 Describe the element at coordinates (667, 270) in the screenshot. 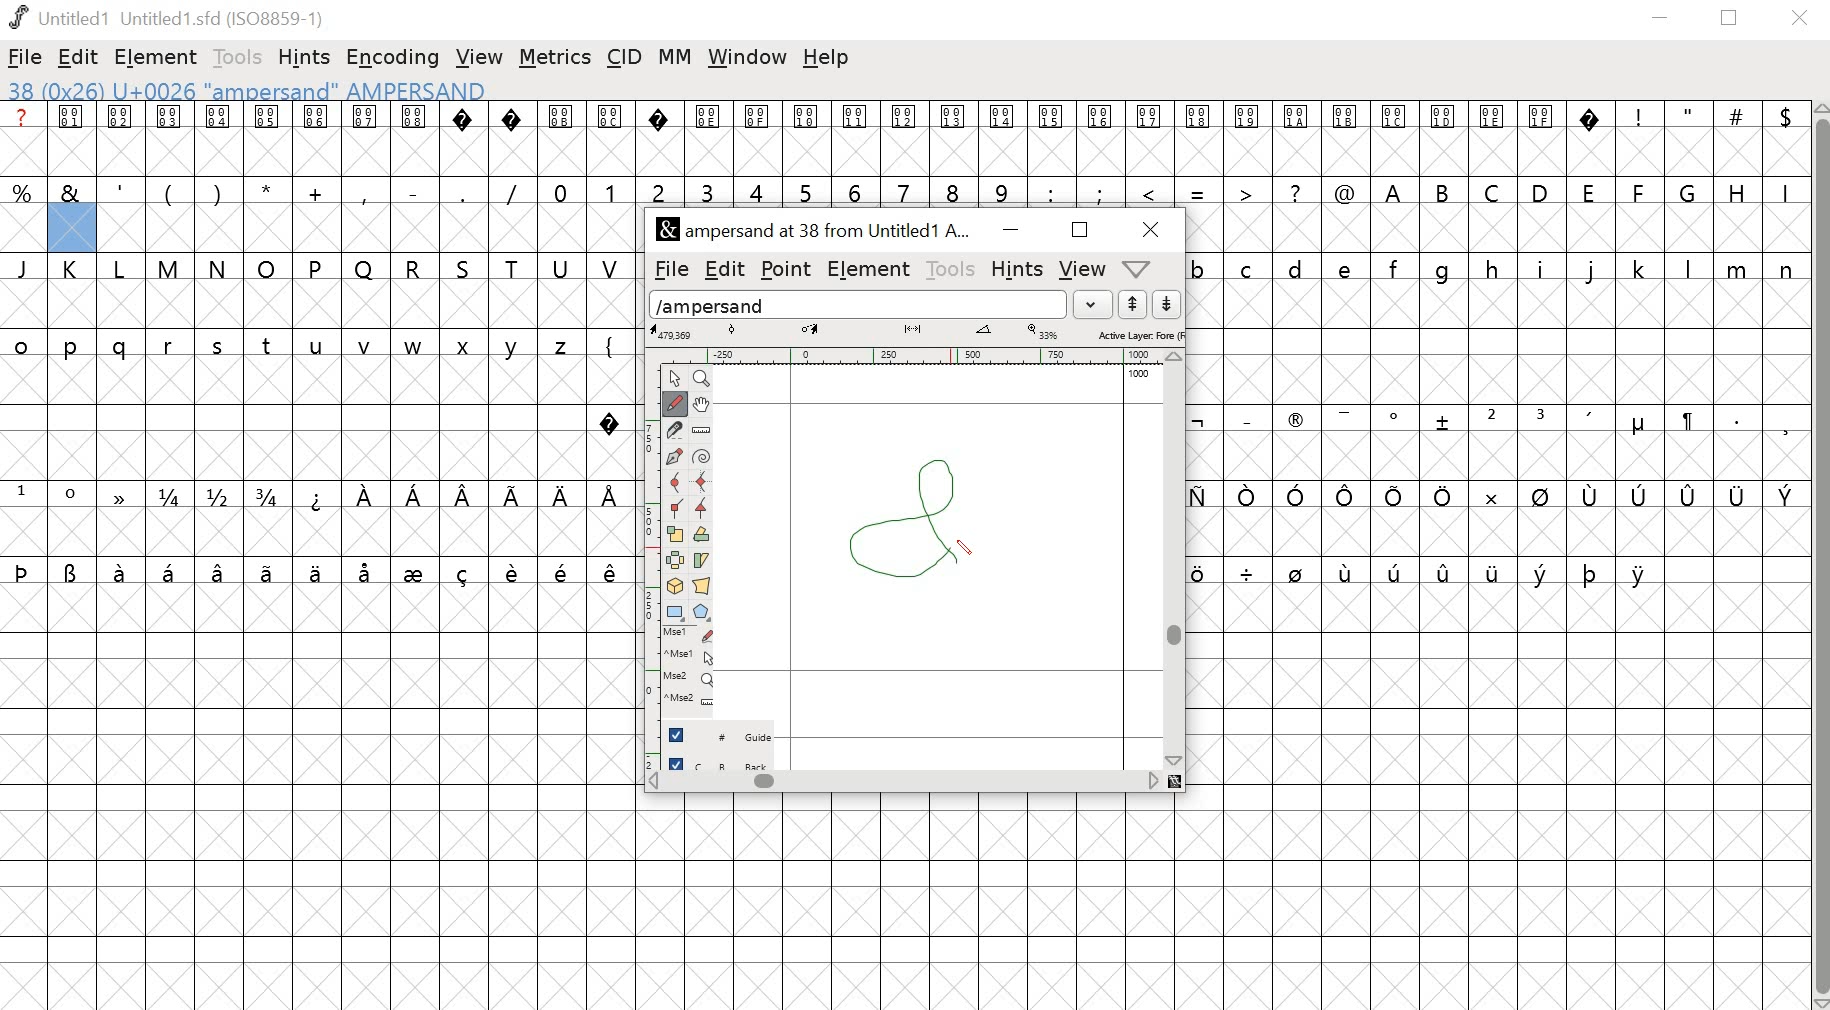

I see `file` at that location.